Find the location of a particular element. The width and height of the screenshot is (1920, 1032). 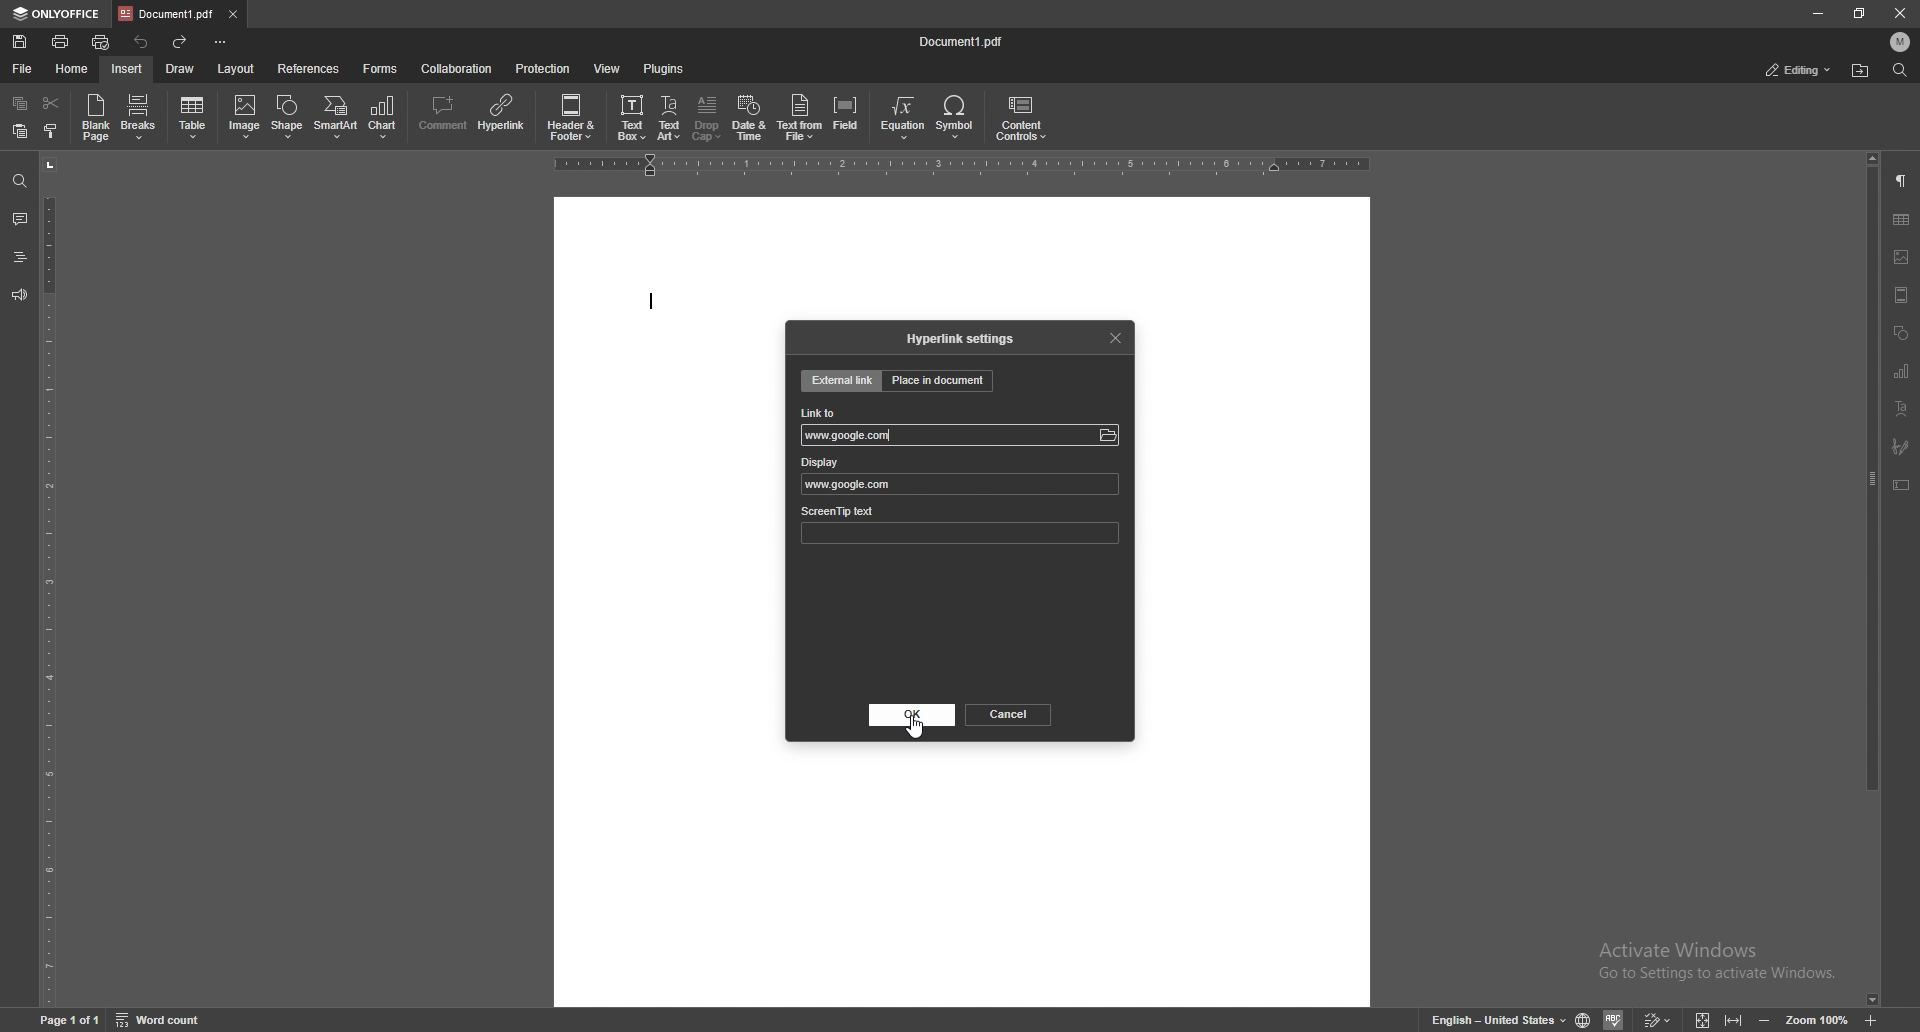

paste is located at coordinates (21, 130).